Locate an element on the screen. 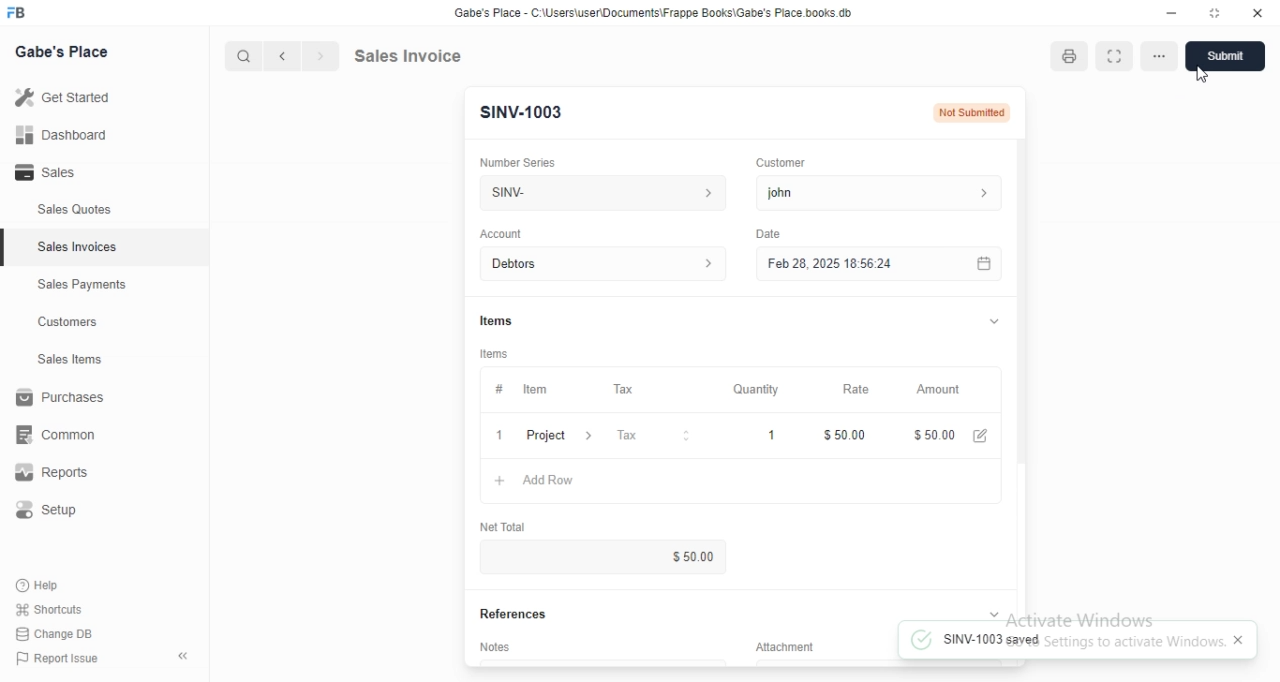 The height and width of the screenshot is (682, 1280). 1 is located at coordinates (499, 435).